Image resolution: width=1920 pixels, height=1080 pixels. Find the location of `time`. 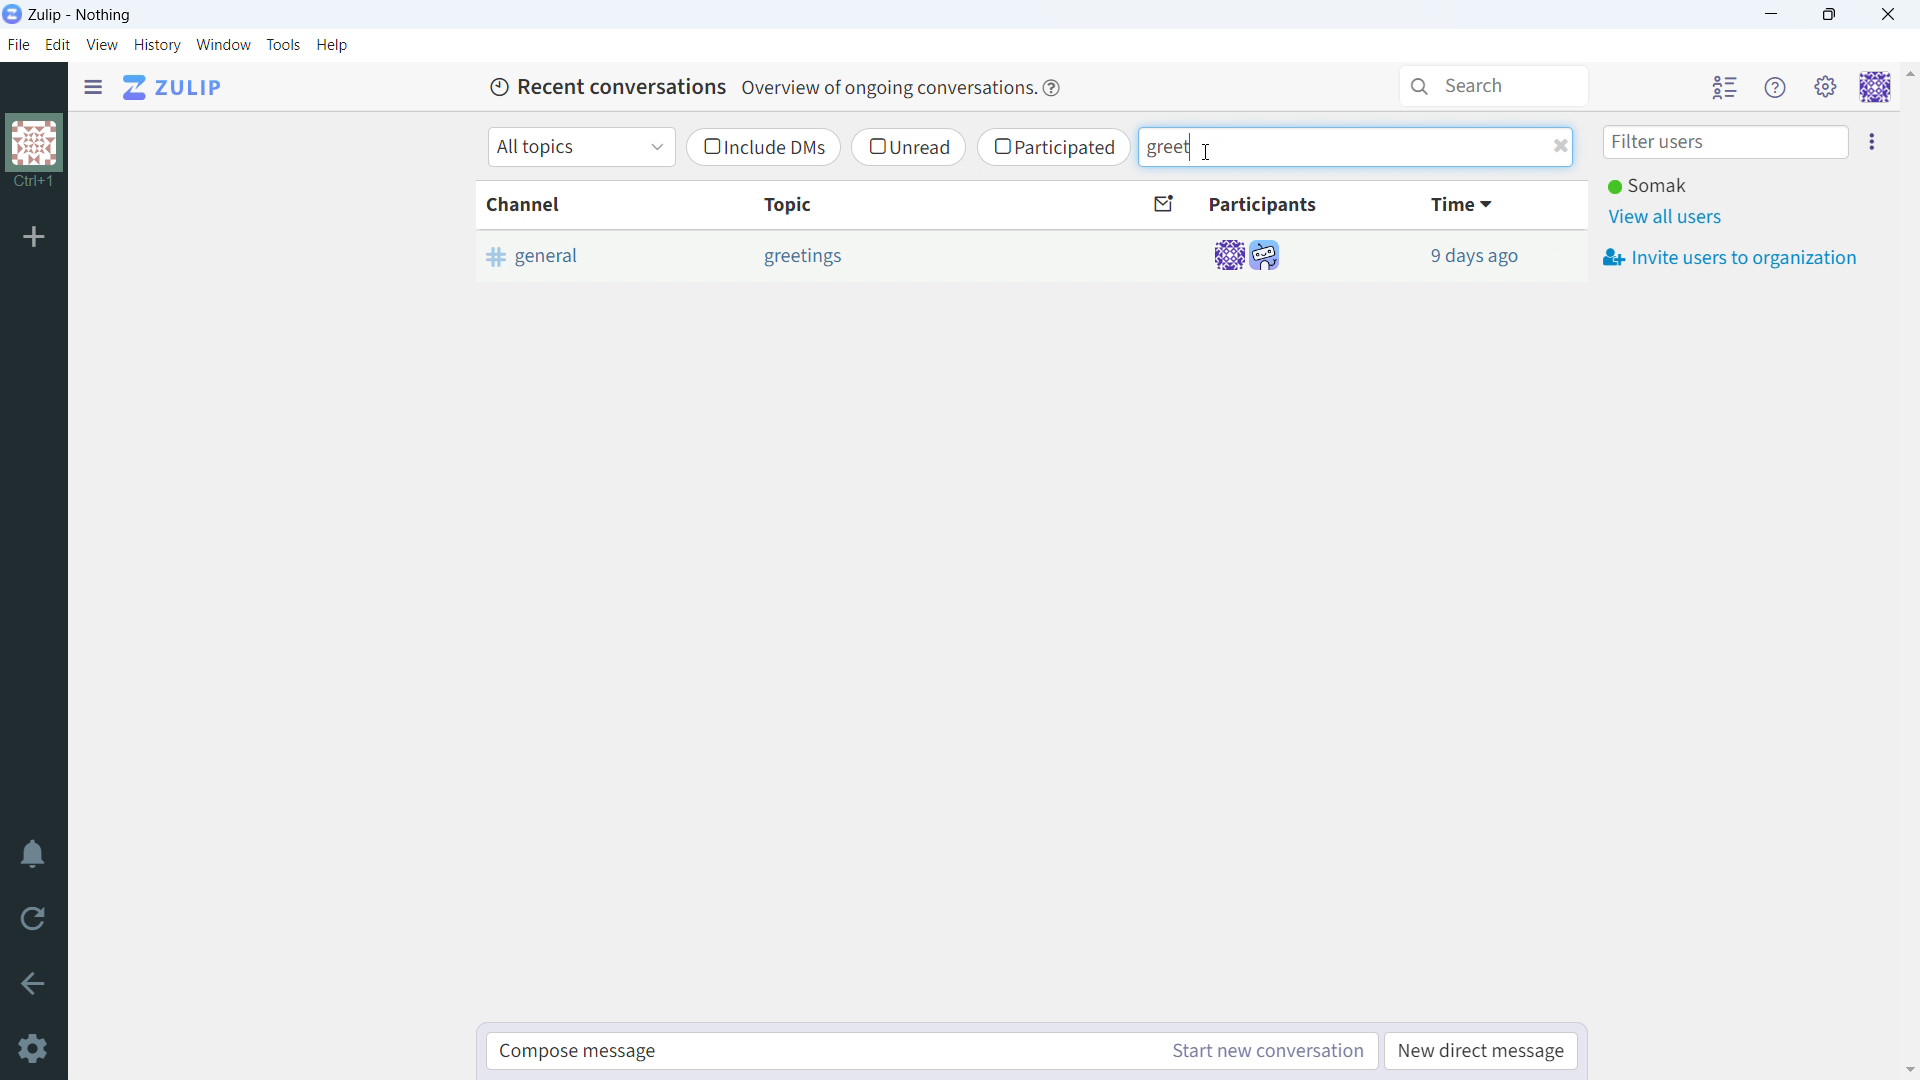

time is located at coordinates (1462, 205).